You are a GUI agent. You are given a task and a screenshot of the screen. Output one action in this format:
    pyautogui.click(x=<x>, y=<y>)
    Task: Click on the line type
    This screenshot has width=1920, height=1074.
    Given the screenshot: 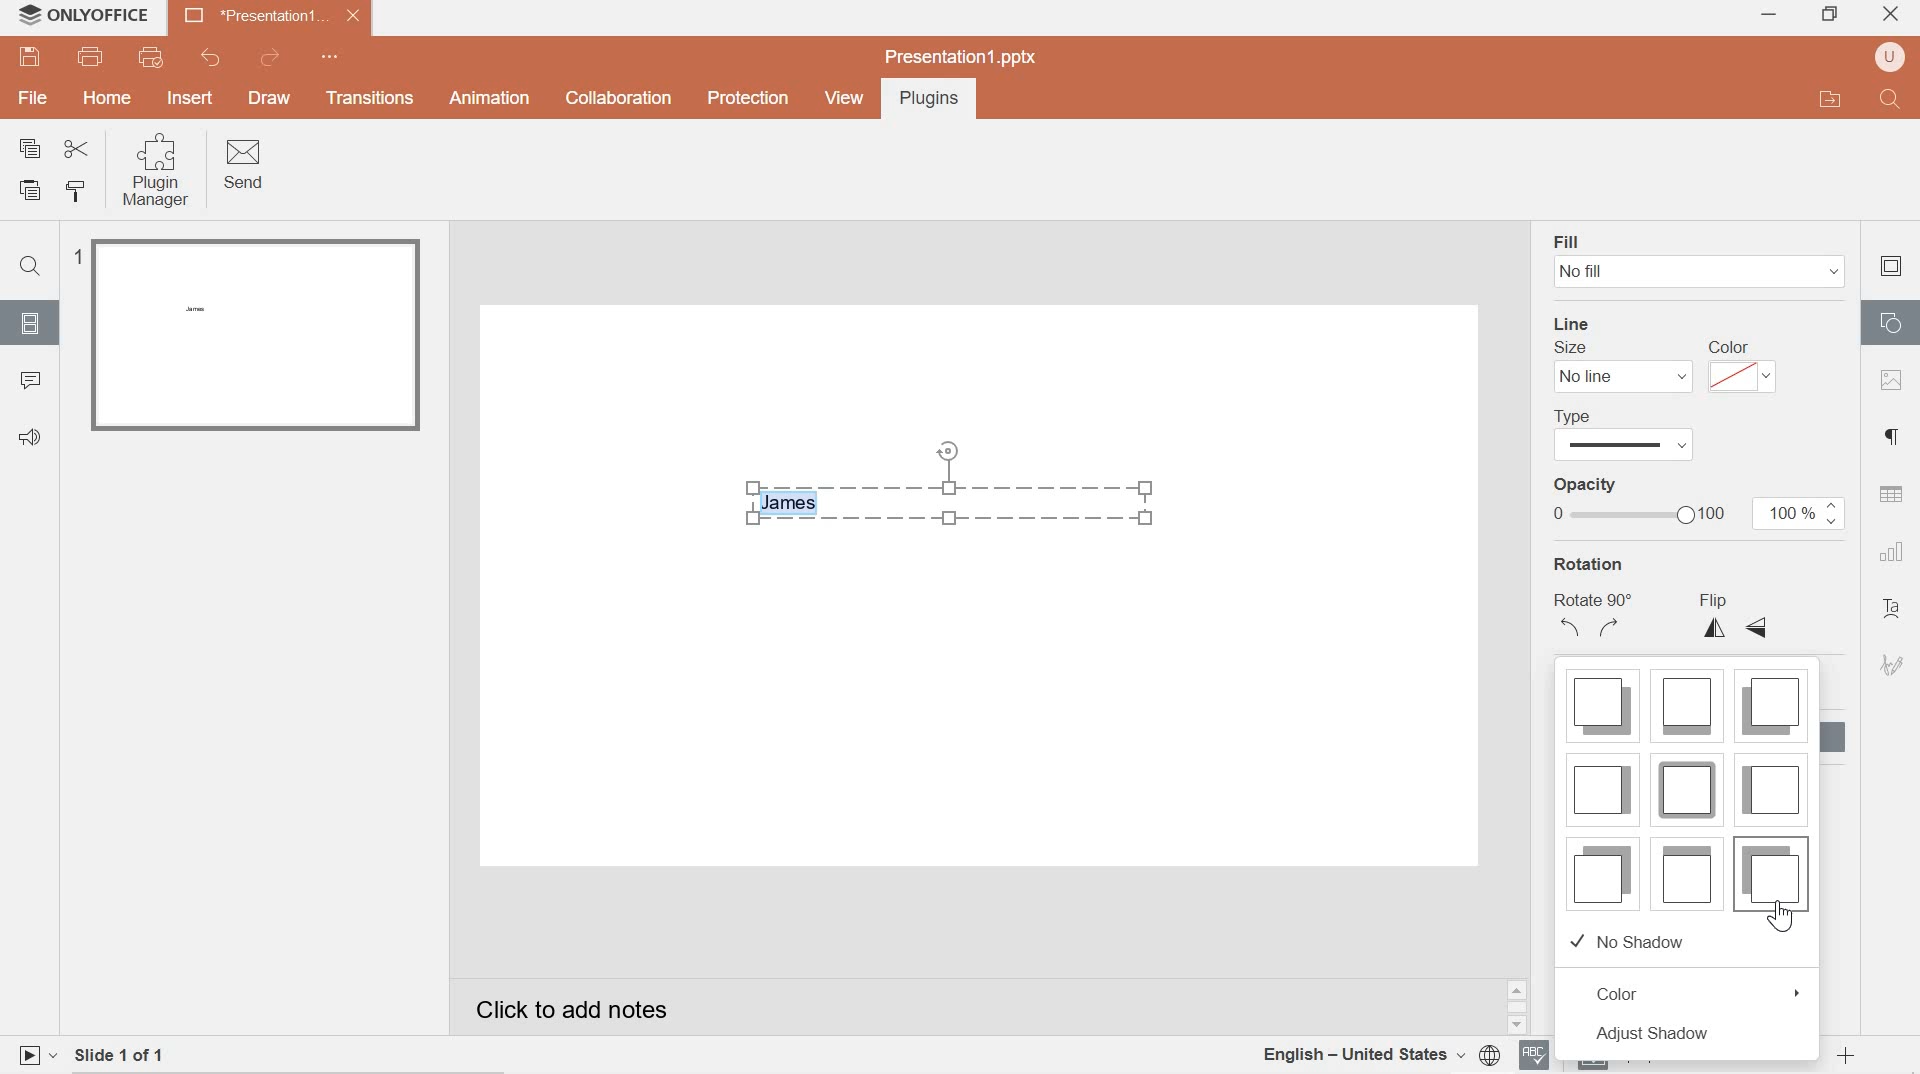 What is the action you would take?
    pyautogui.click(x=1620, y=432)
    